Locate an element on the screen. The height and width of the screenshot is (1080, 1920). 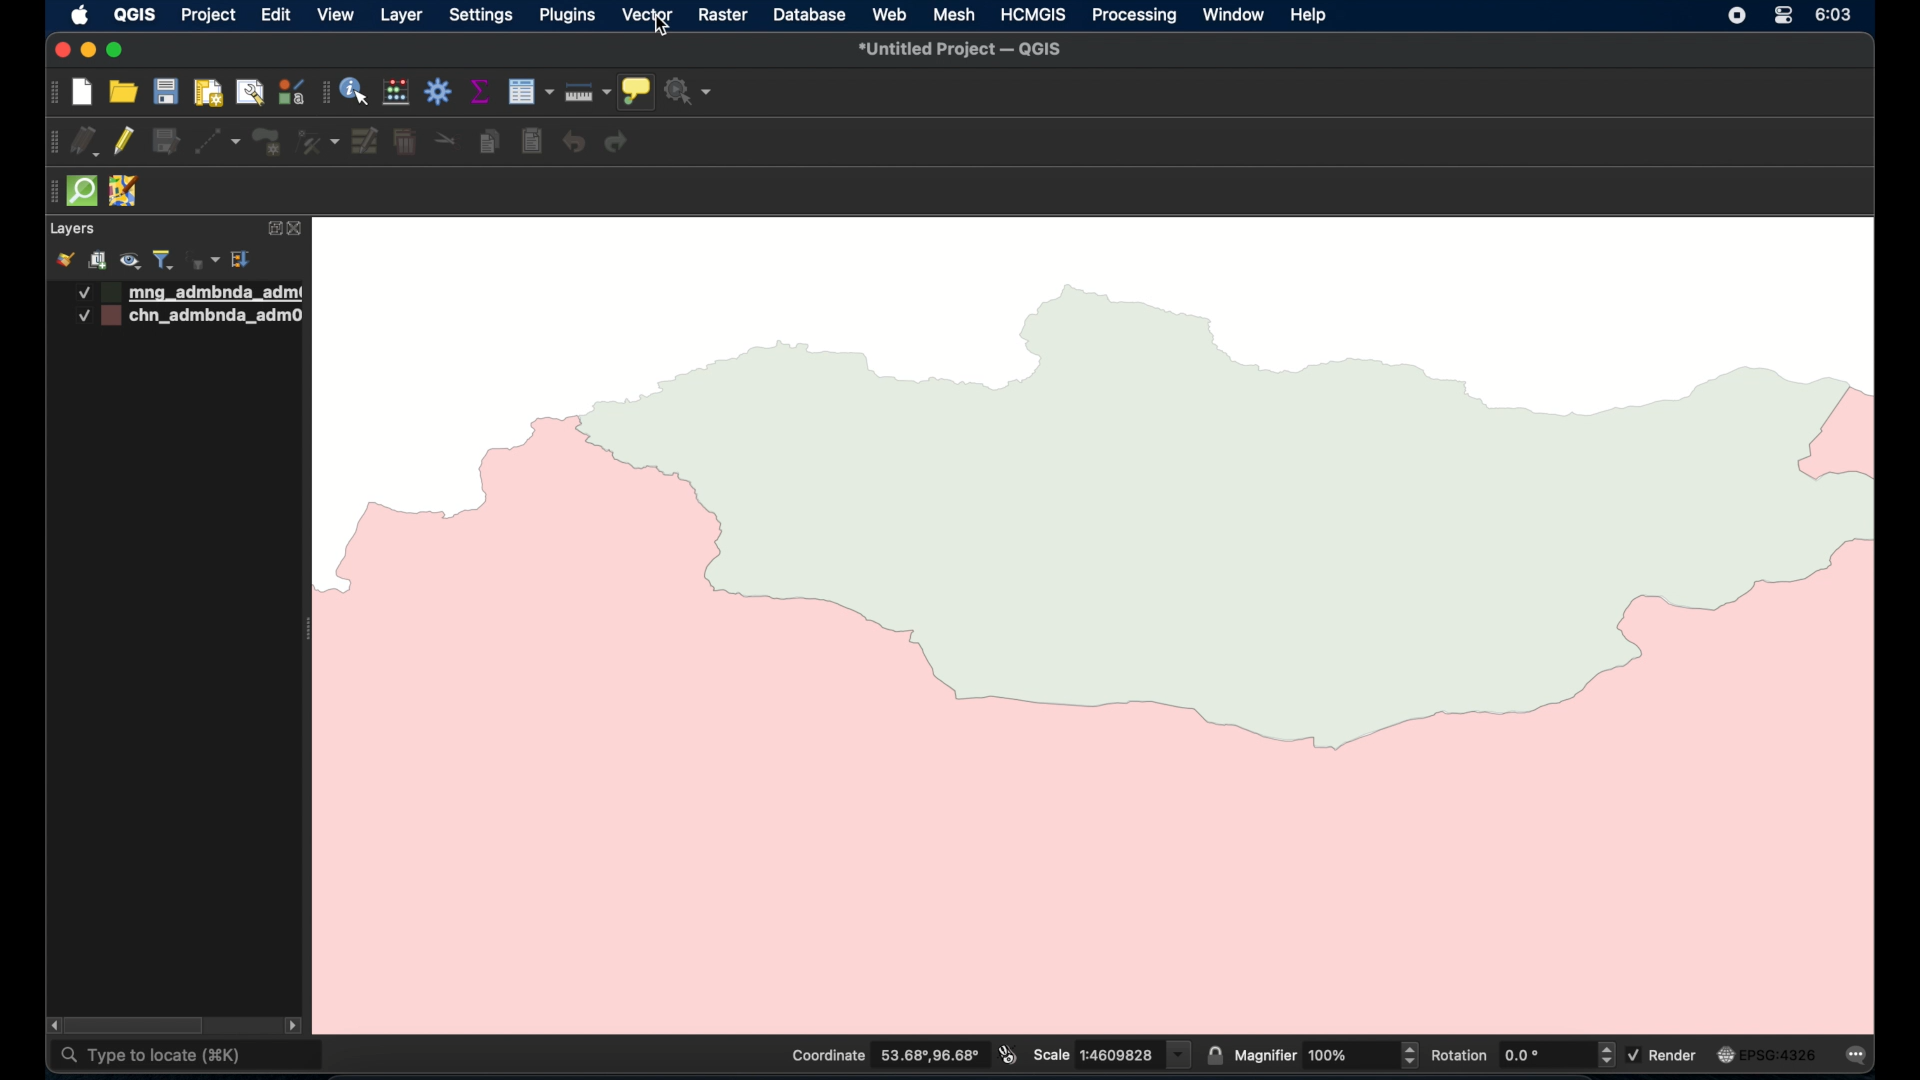
QGIS is located at coordinates (134, 14).